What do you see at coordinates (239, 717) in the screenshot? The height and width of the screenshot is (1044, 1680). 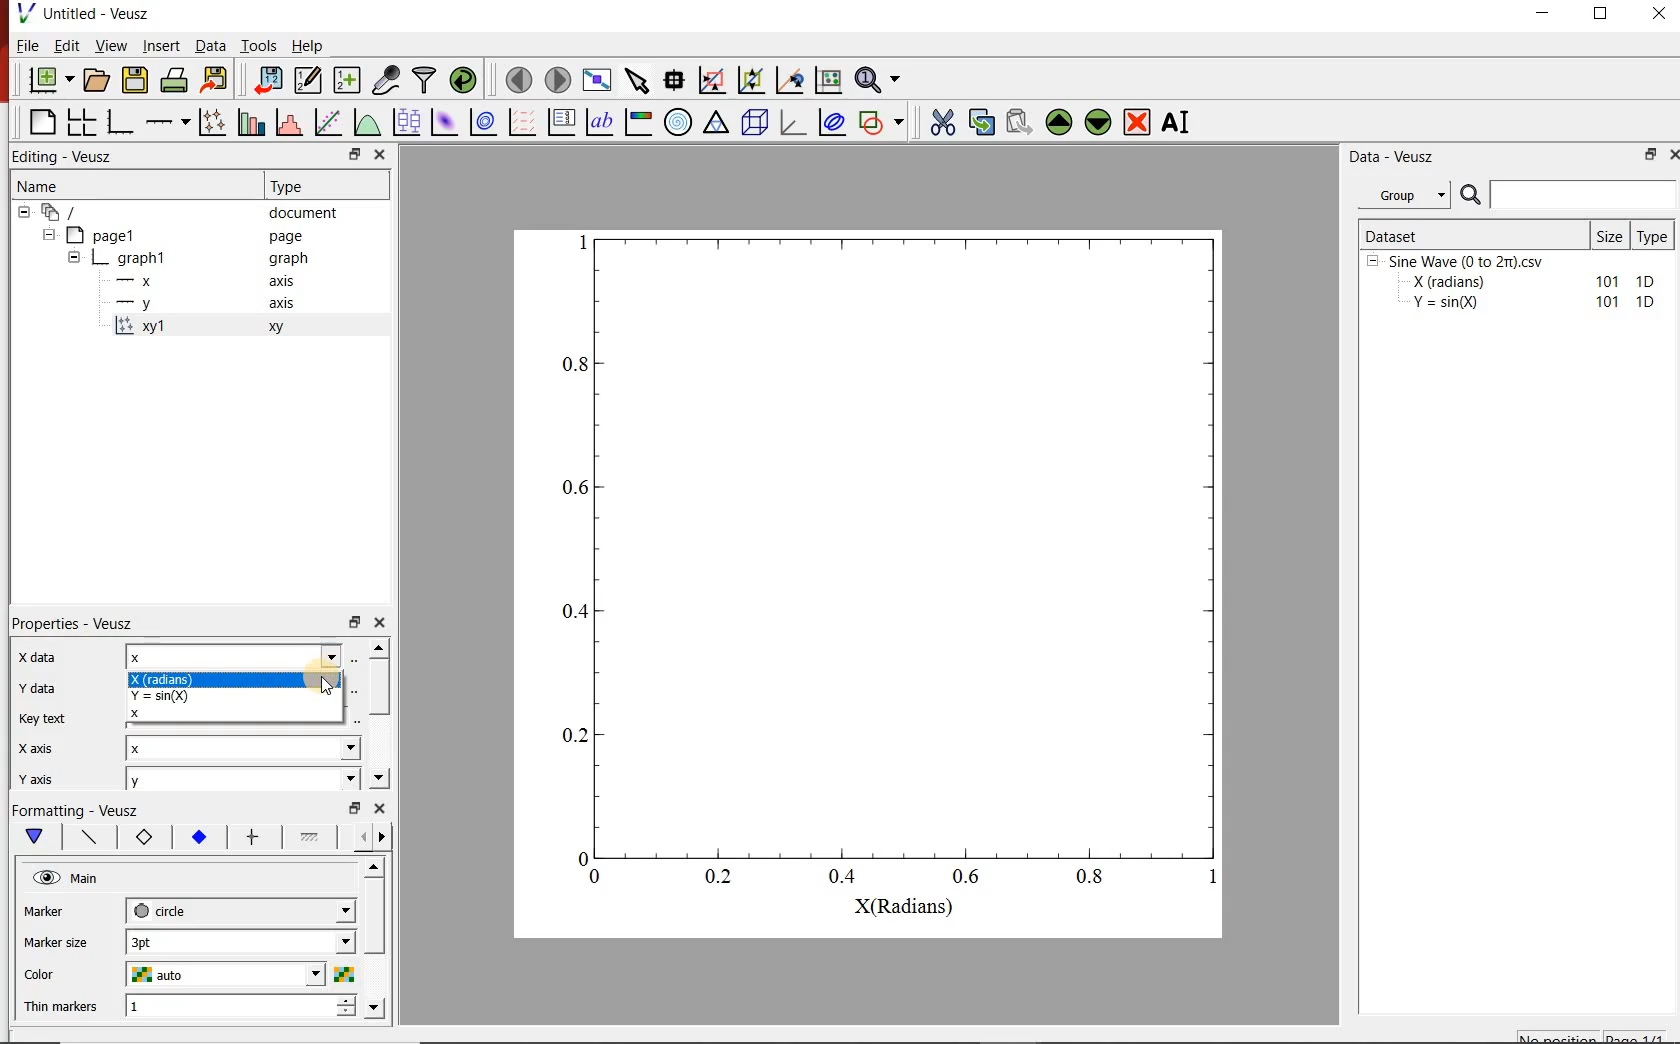 I see `Auto` at bounding box center [239, 717].